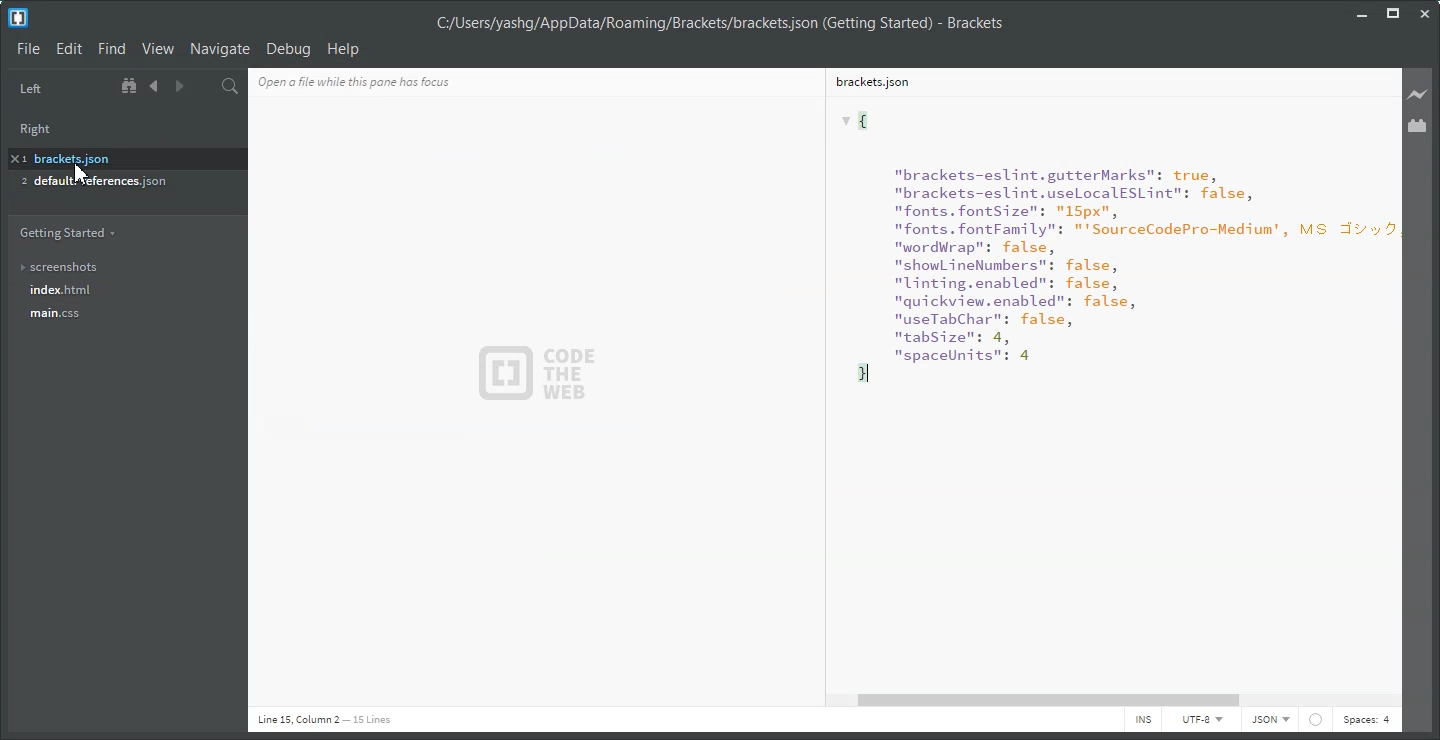 The height and width of the screenshot is (740, 1440). Describe the element at coordinates (1143, 721) in the screenshot. I see `INS` at that location.